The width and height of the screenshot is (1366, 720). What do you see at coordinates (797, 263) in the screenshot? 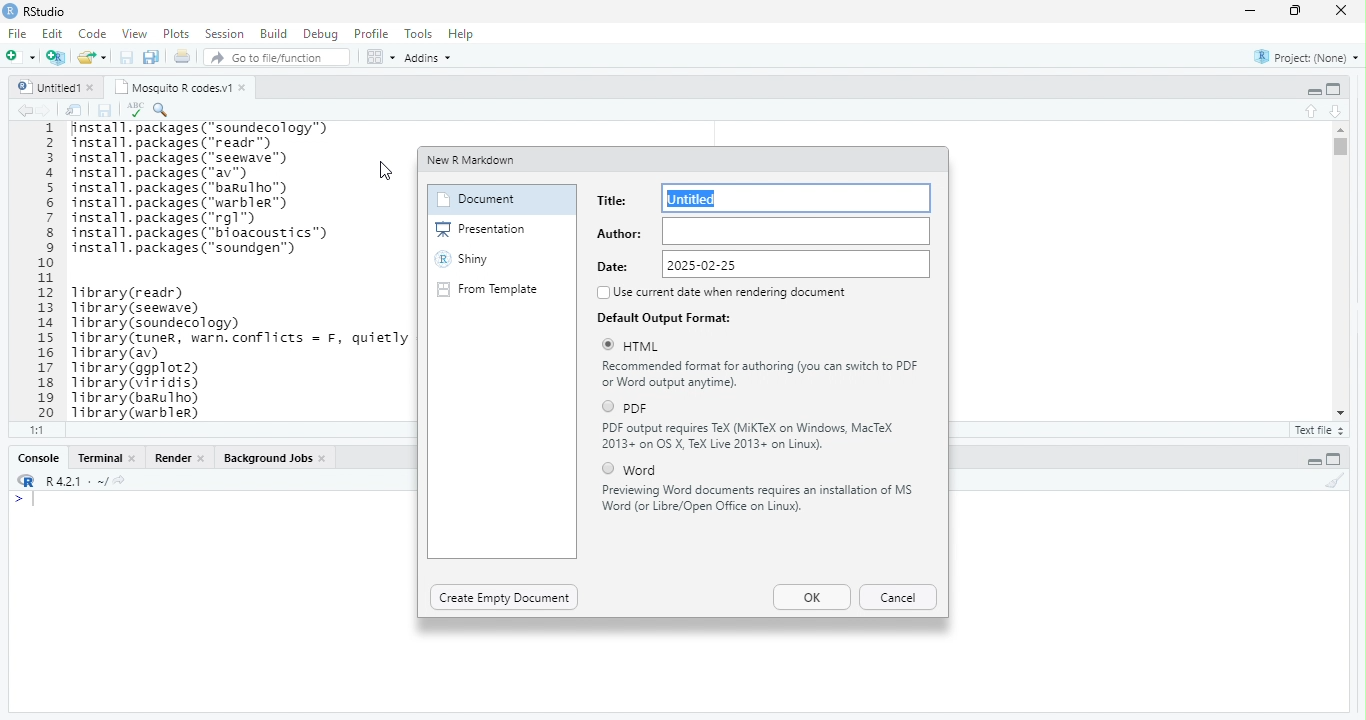
I see `2025-02-25` at bounding box center [797, 263].